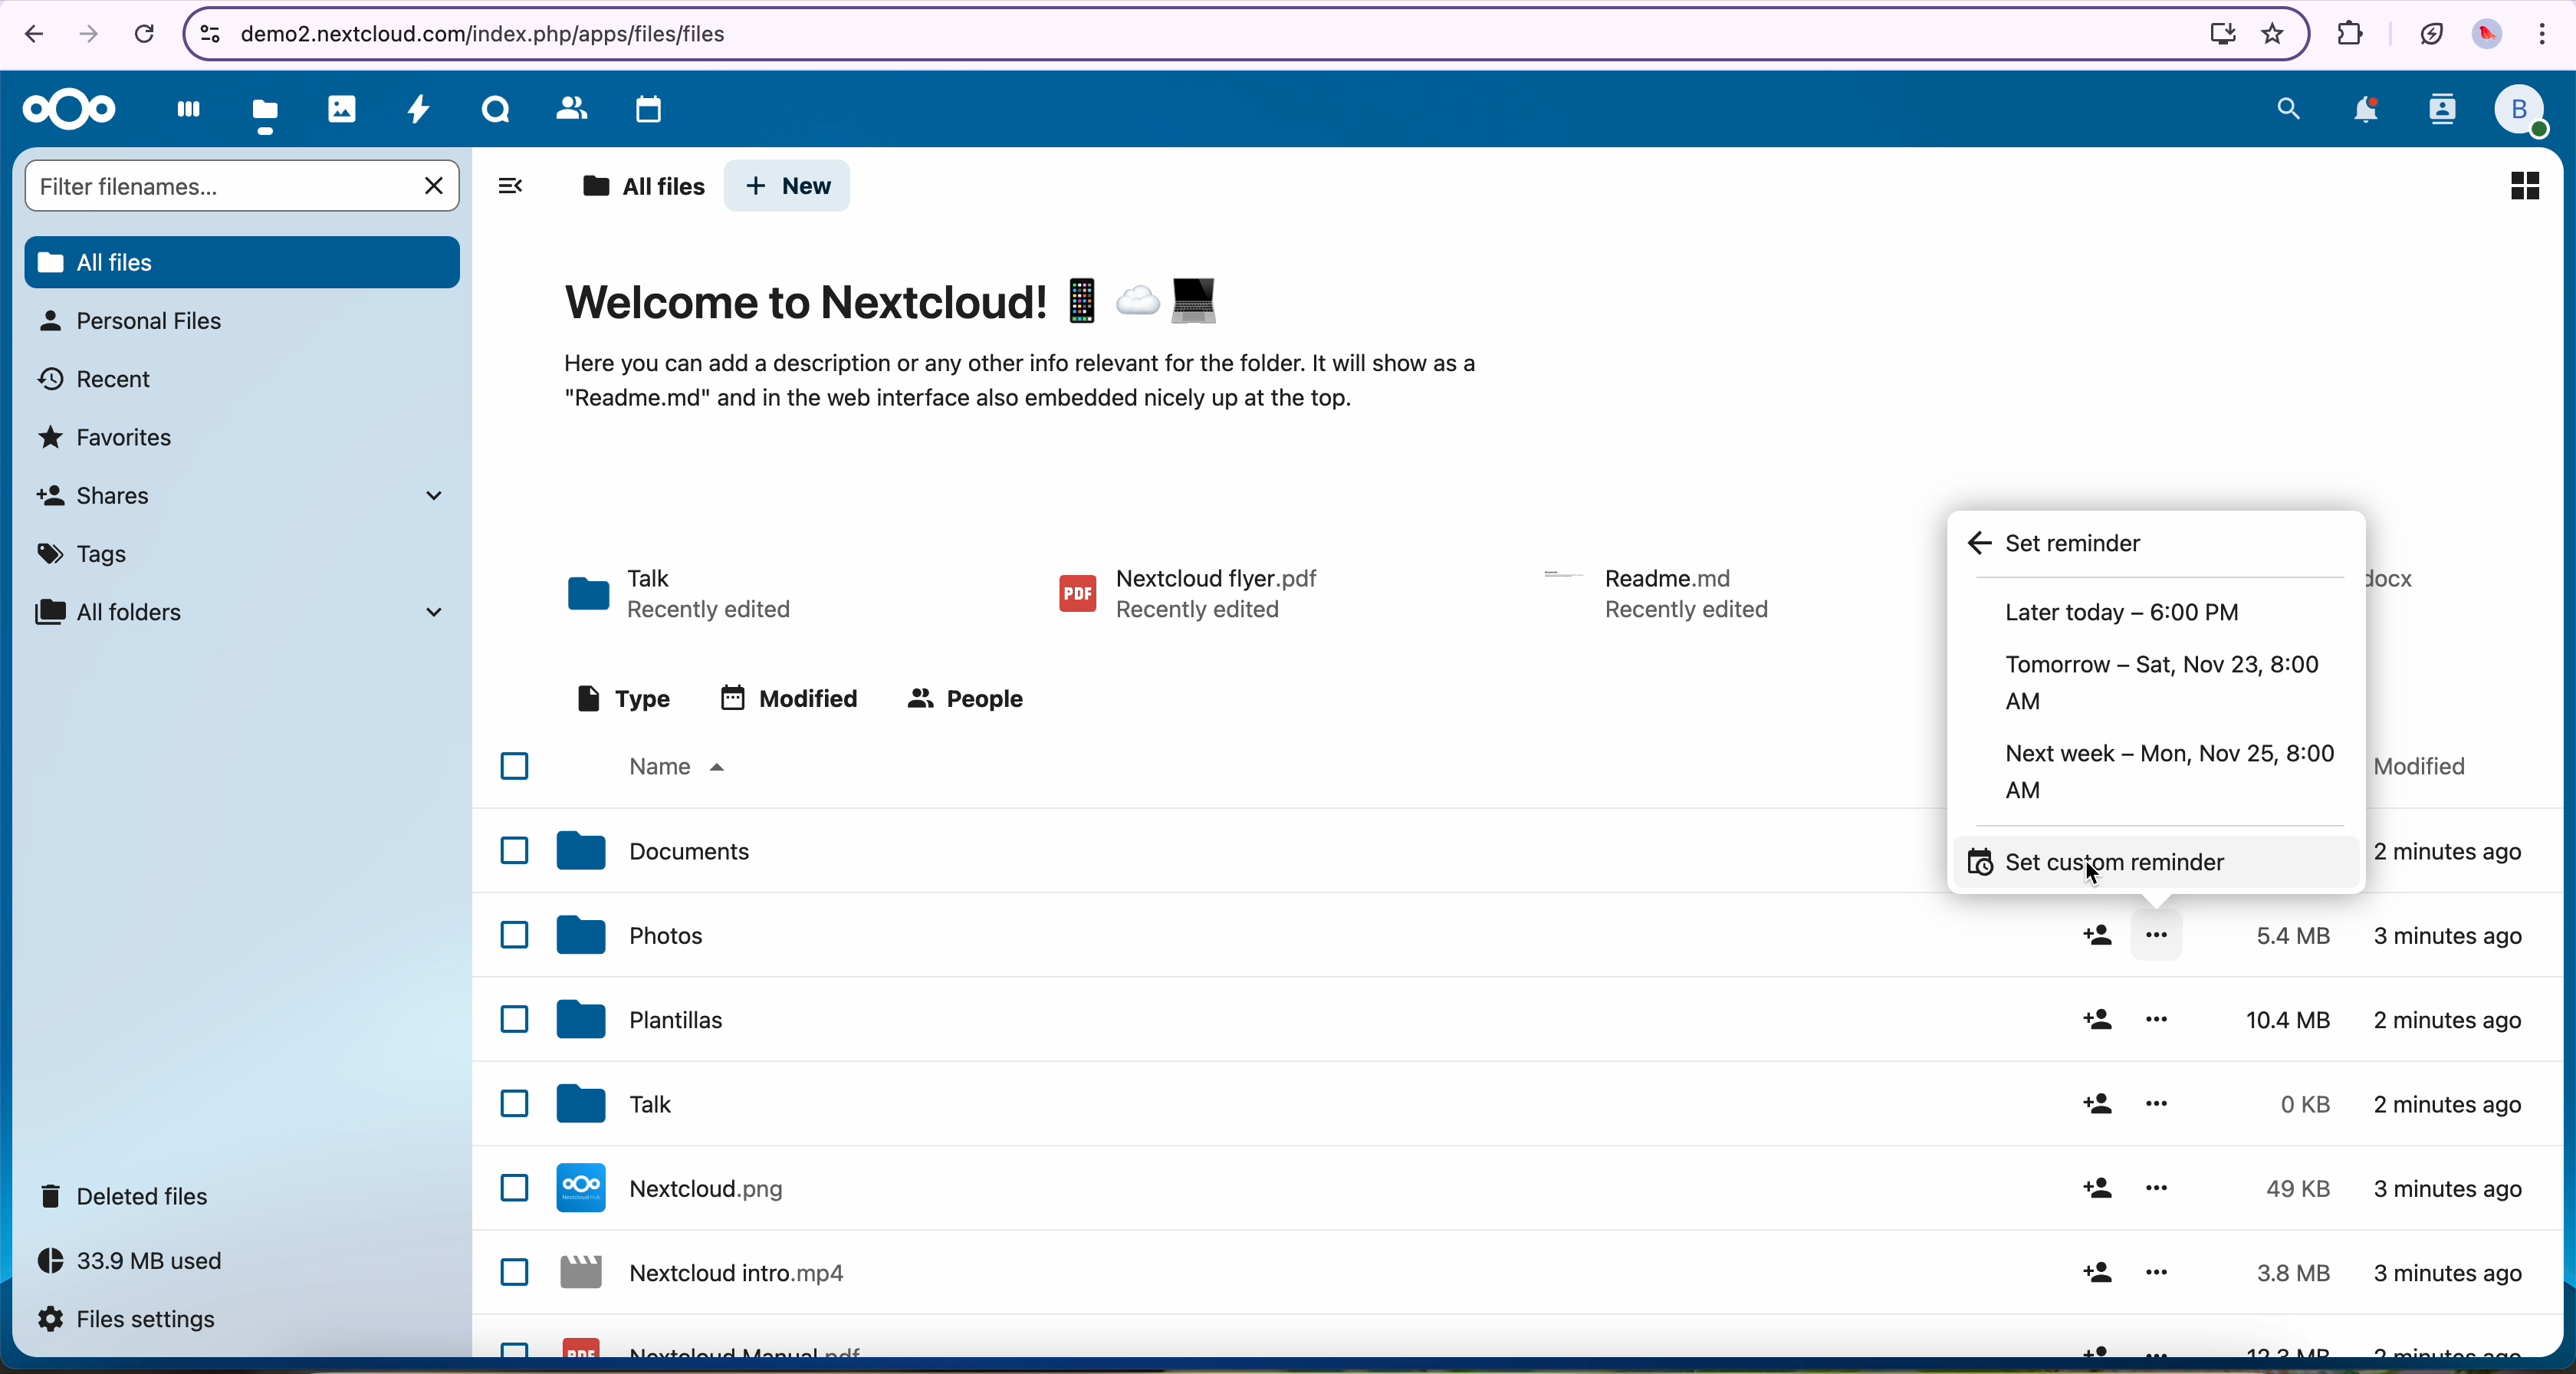 This screenshot has height=1374, width=2576. What do you see at coordinates (344, 108) in the screenshot?
I see `photos` at bounding box center [344, 108].